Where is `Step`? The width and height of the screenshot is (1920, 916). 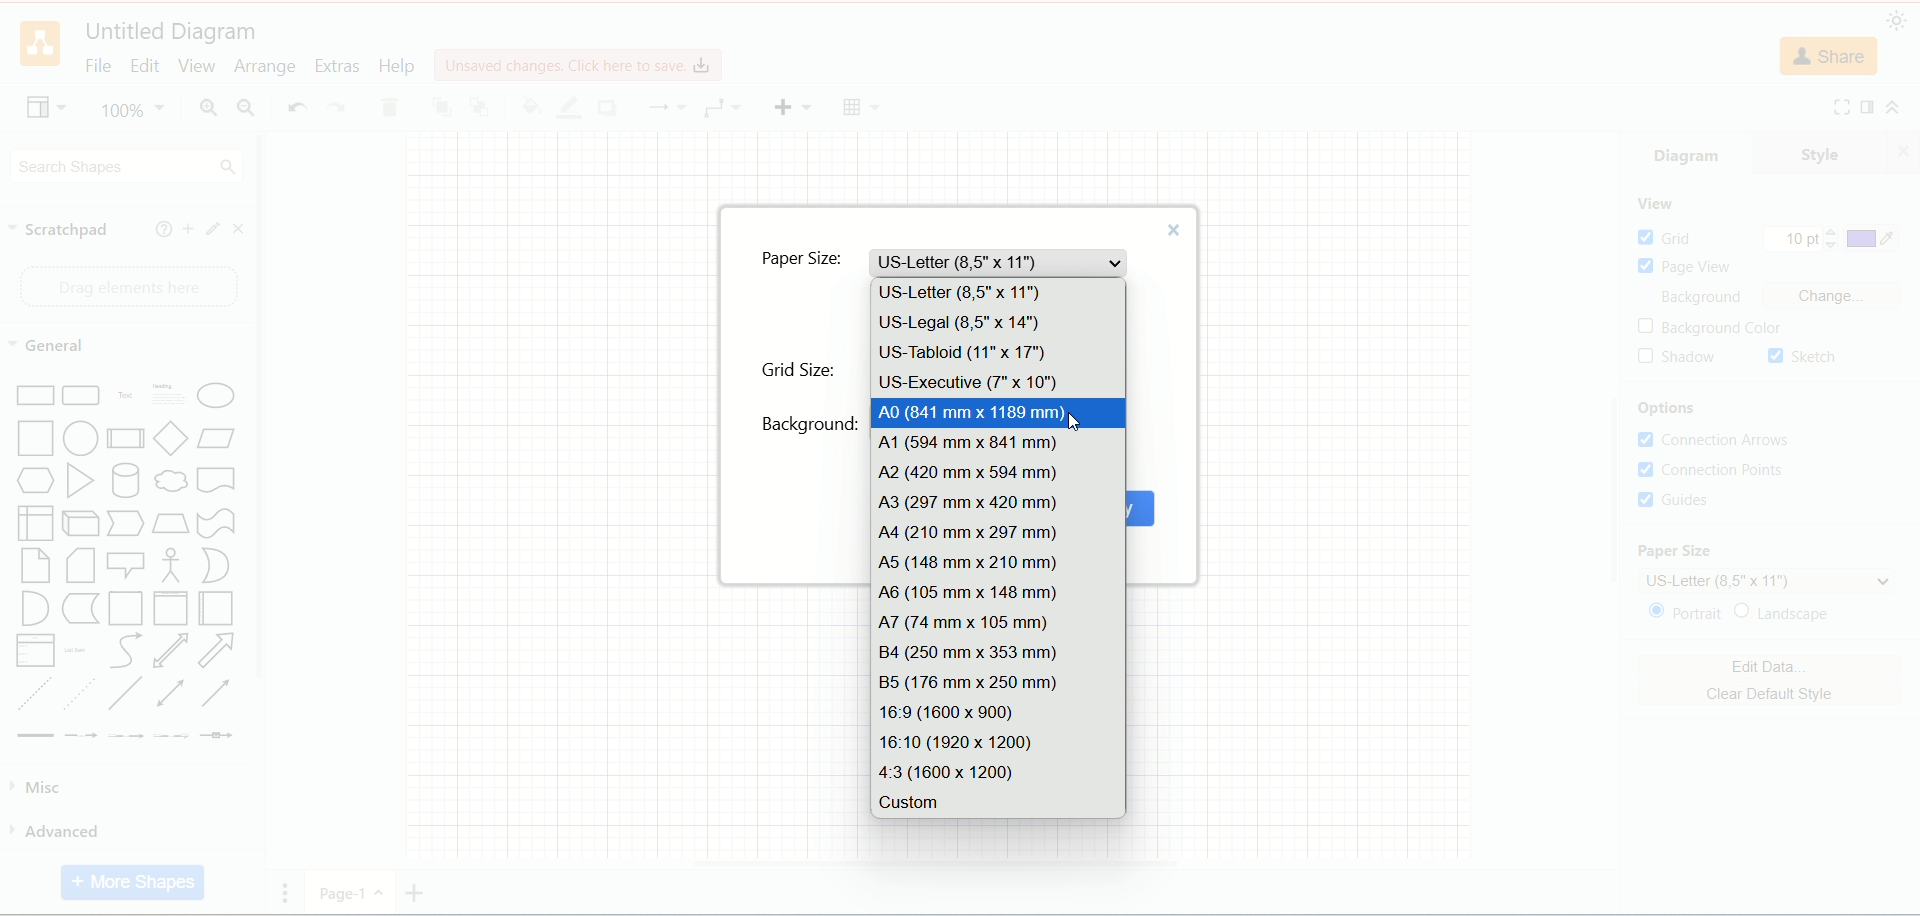 Step is located at coordinates (126, 524).